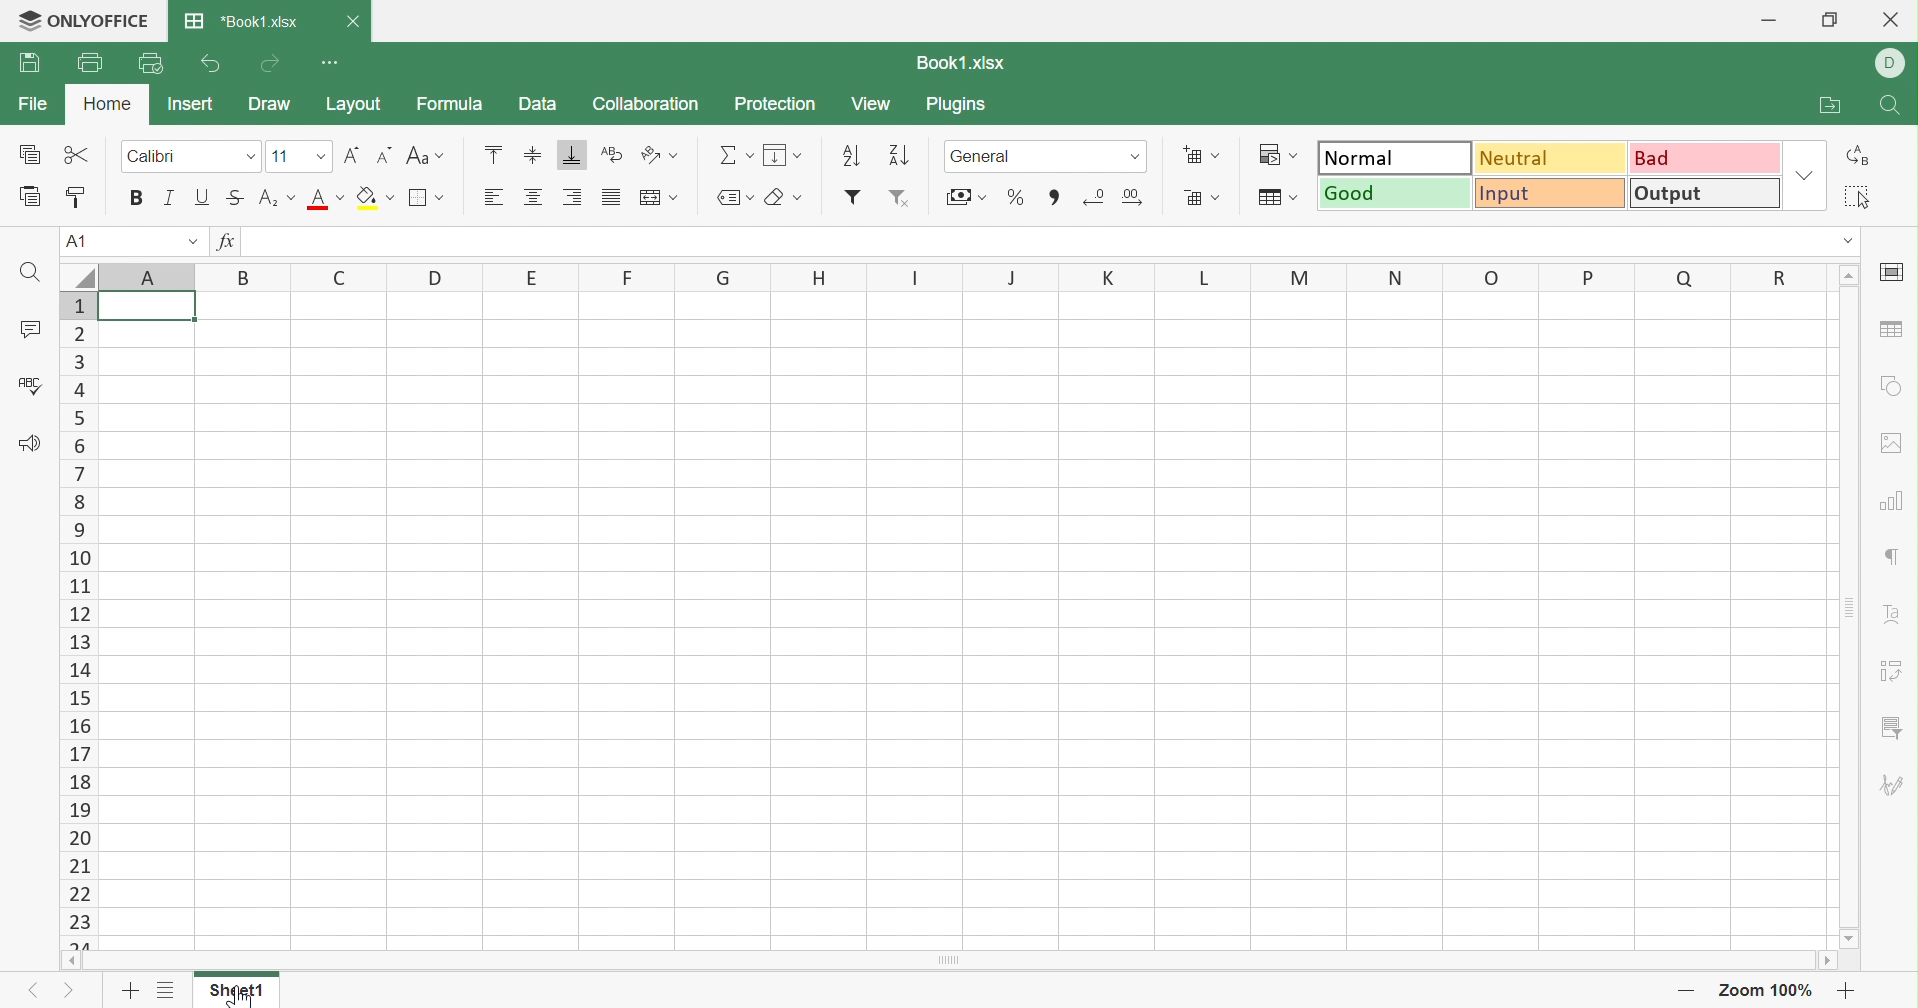 Image resolution: width=1918 pixels, height=1008 pixels. Describe the element at coordinates (1705, 157) in the screenshot. I see `Bad` at that location.